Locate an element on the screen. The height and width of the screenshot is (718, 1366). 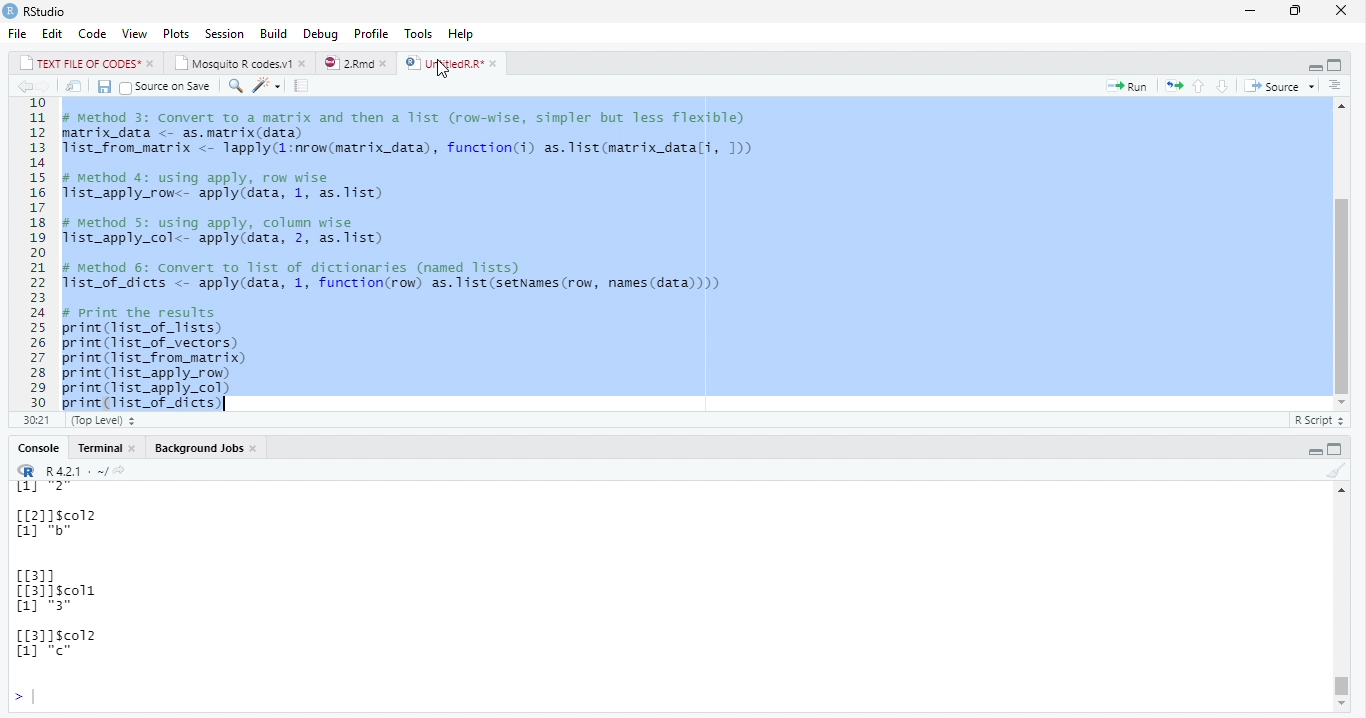
code of matrix data  is located at coordinates (418, 144).